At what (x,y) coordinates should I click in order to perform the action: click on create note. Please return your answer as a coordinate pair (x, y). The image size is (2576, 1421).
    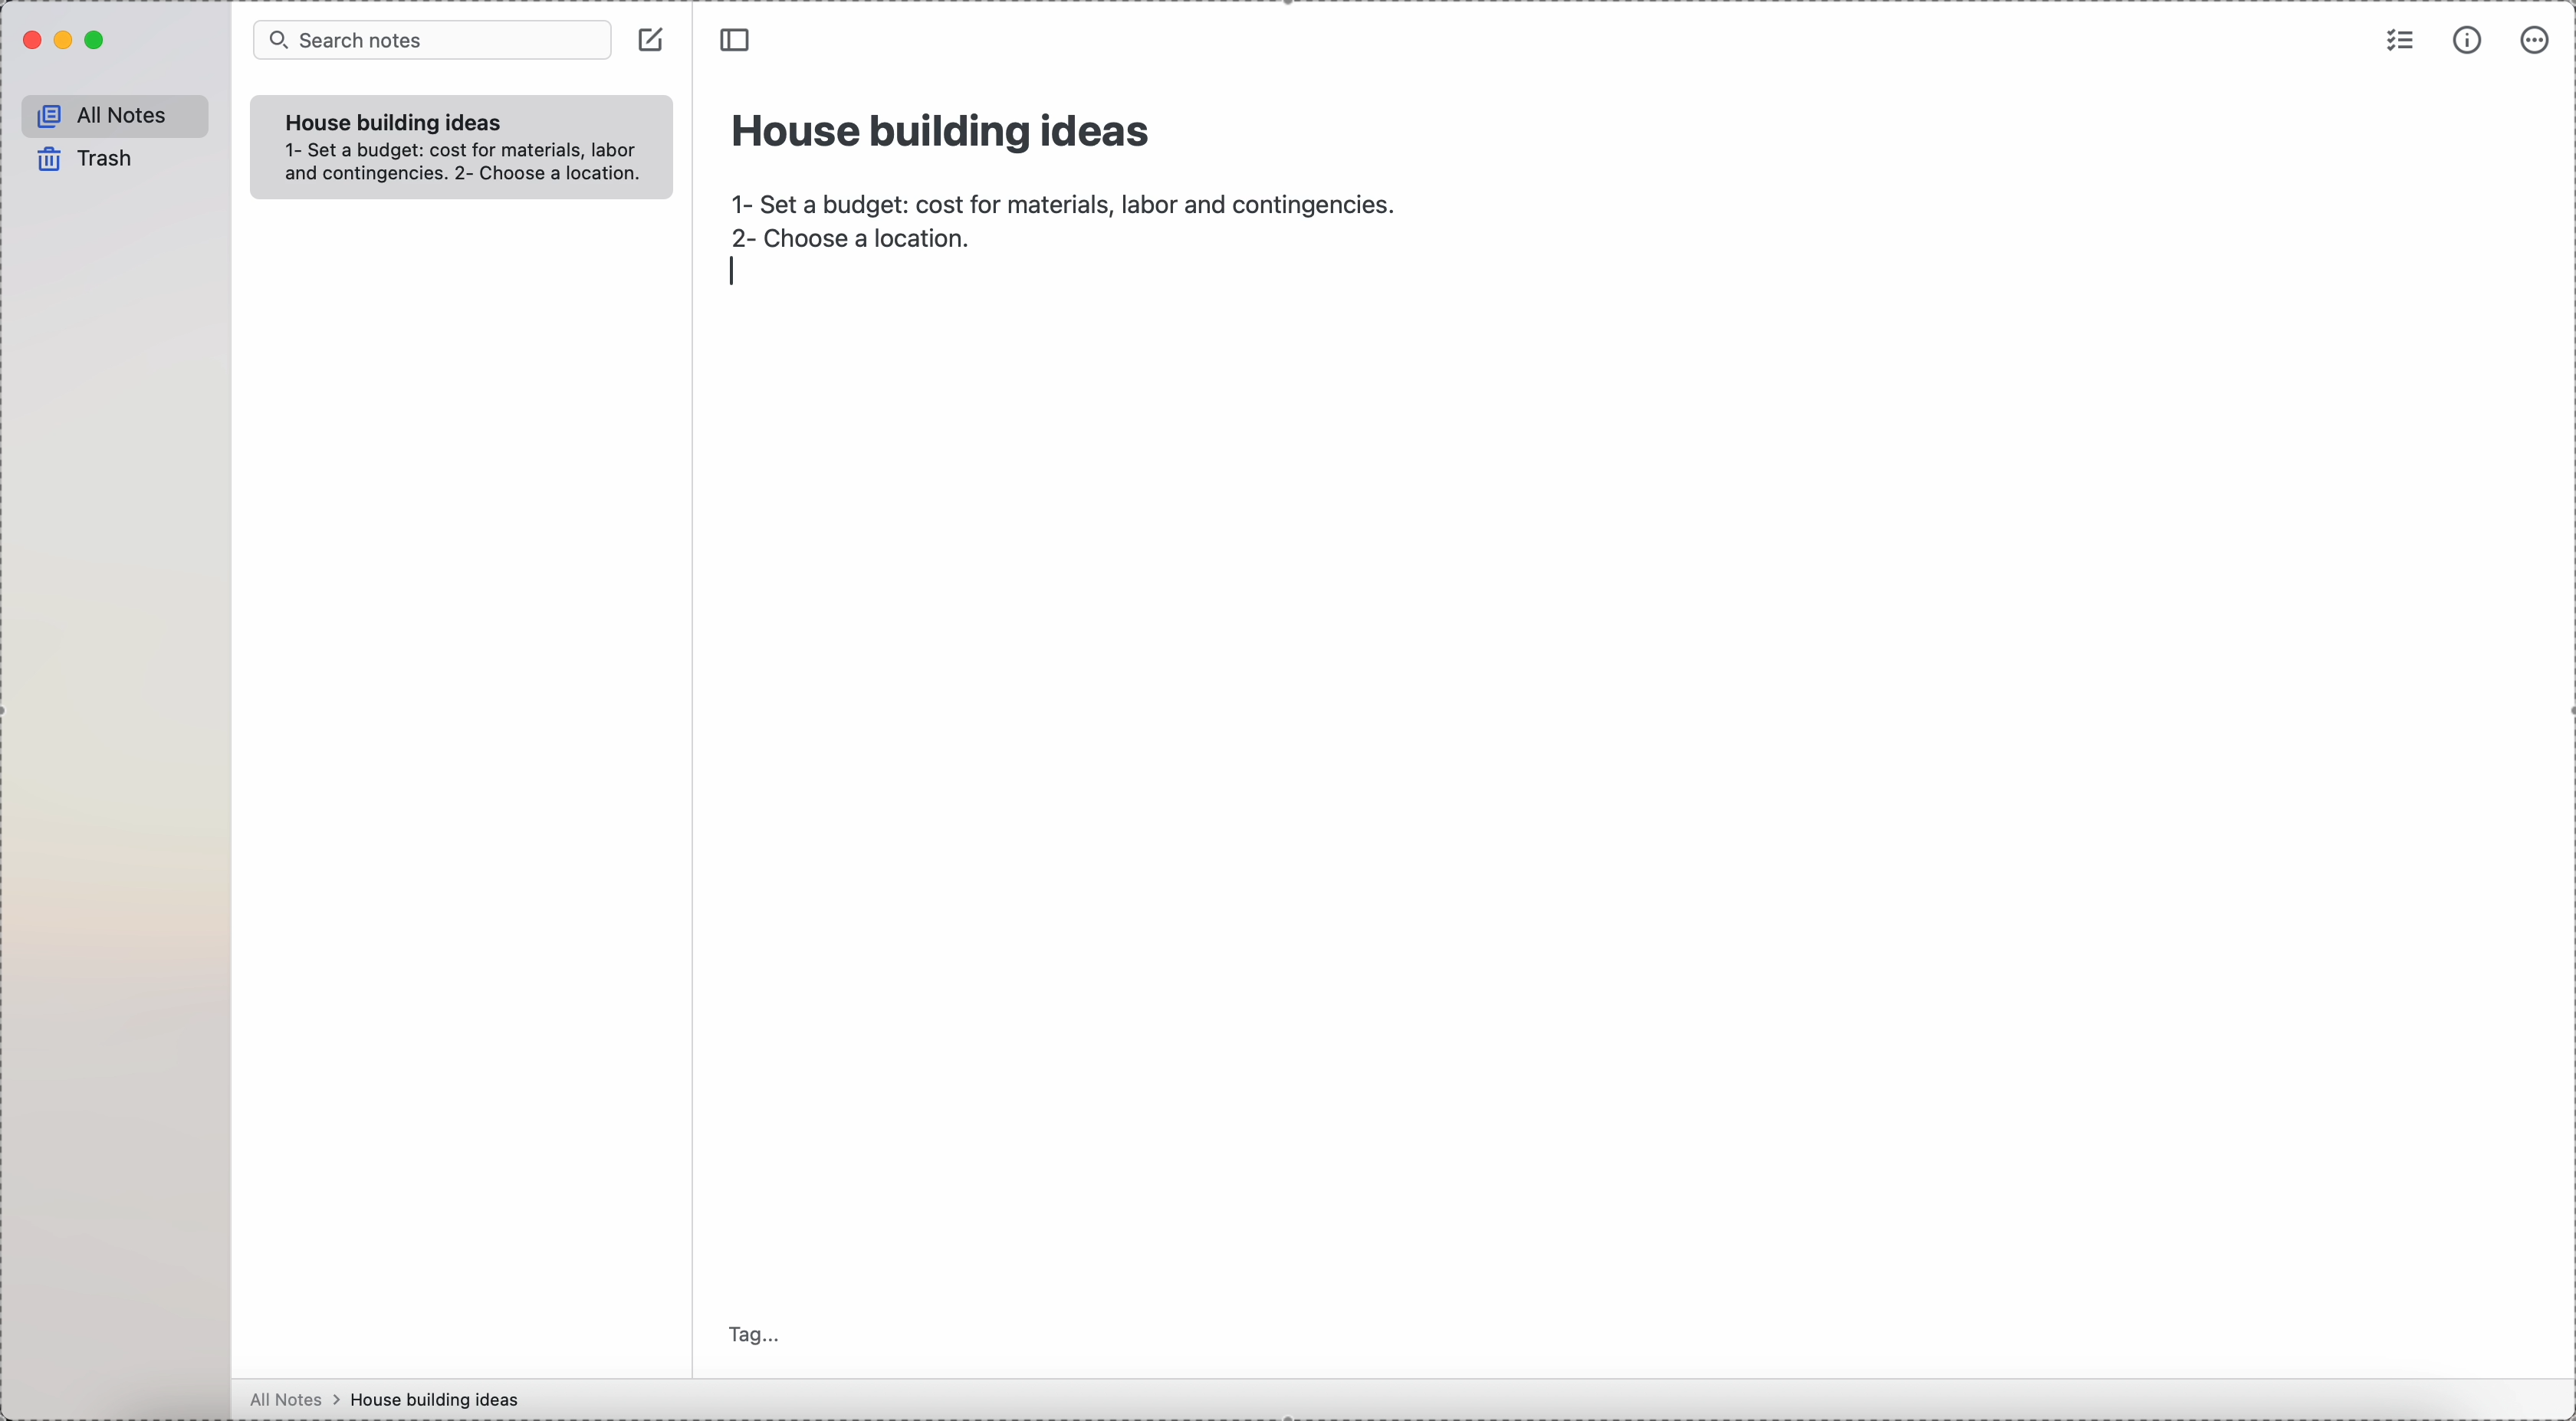
    Looking at the image, I should click on (655, 46).